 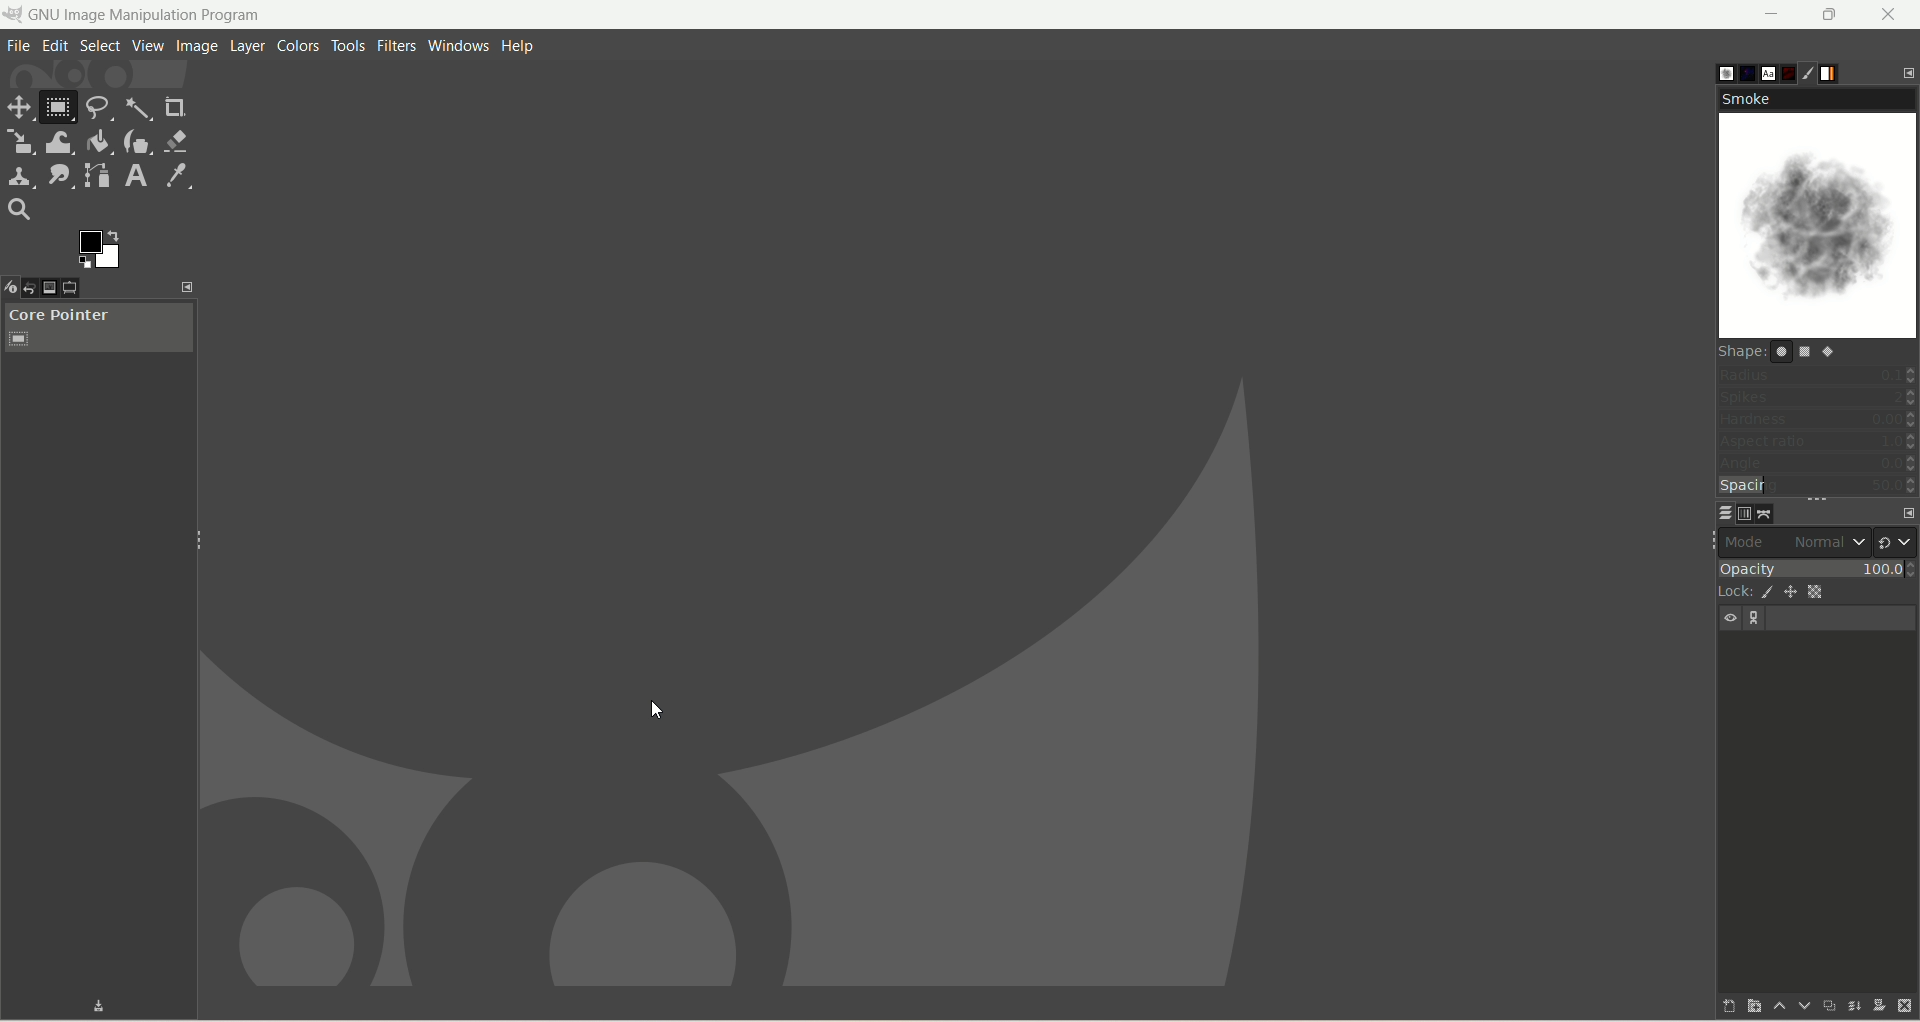 What do you see at coordinates (349, 47) in the screenshot?
I see `tools` at bounding box center [349, 47].